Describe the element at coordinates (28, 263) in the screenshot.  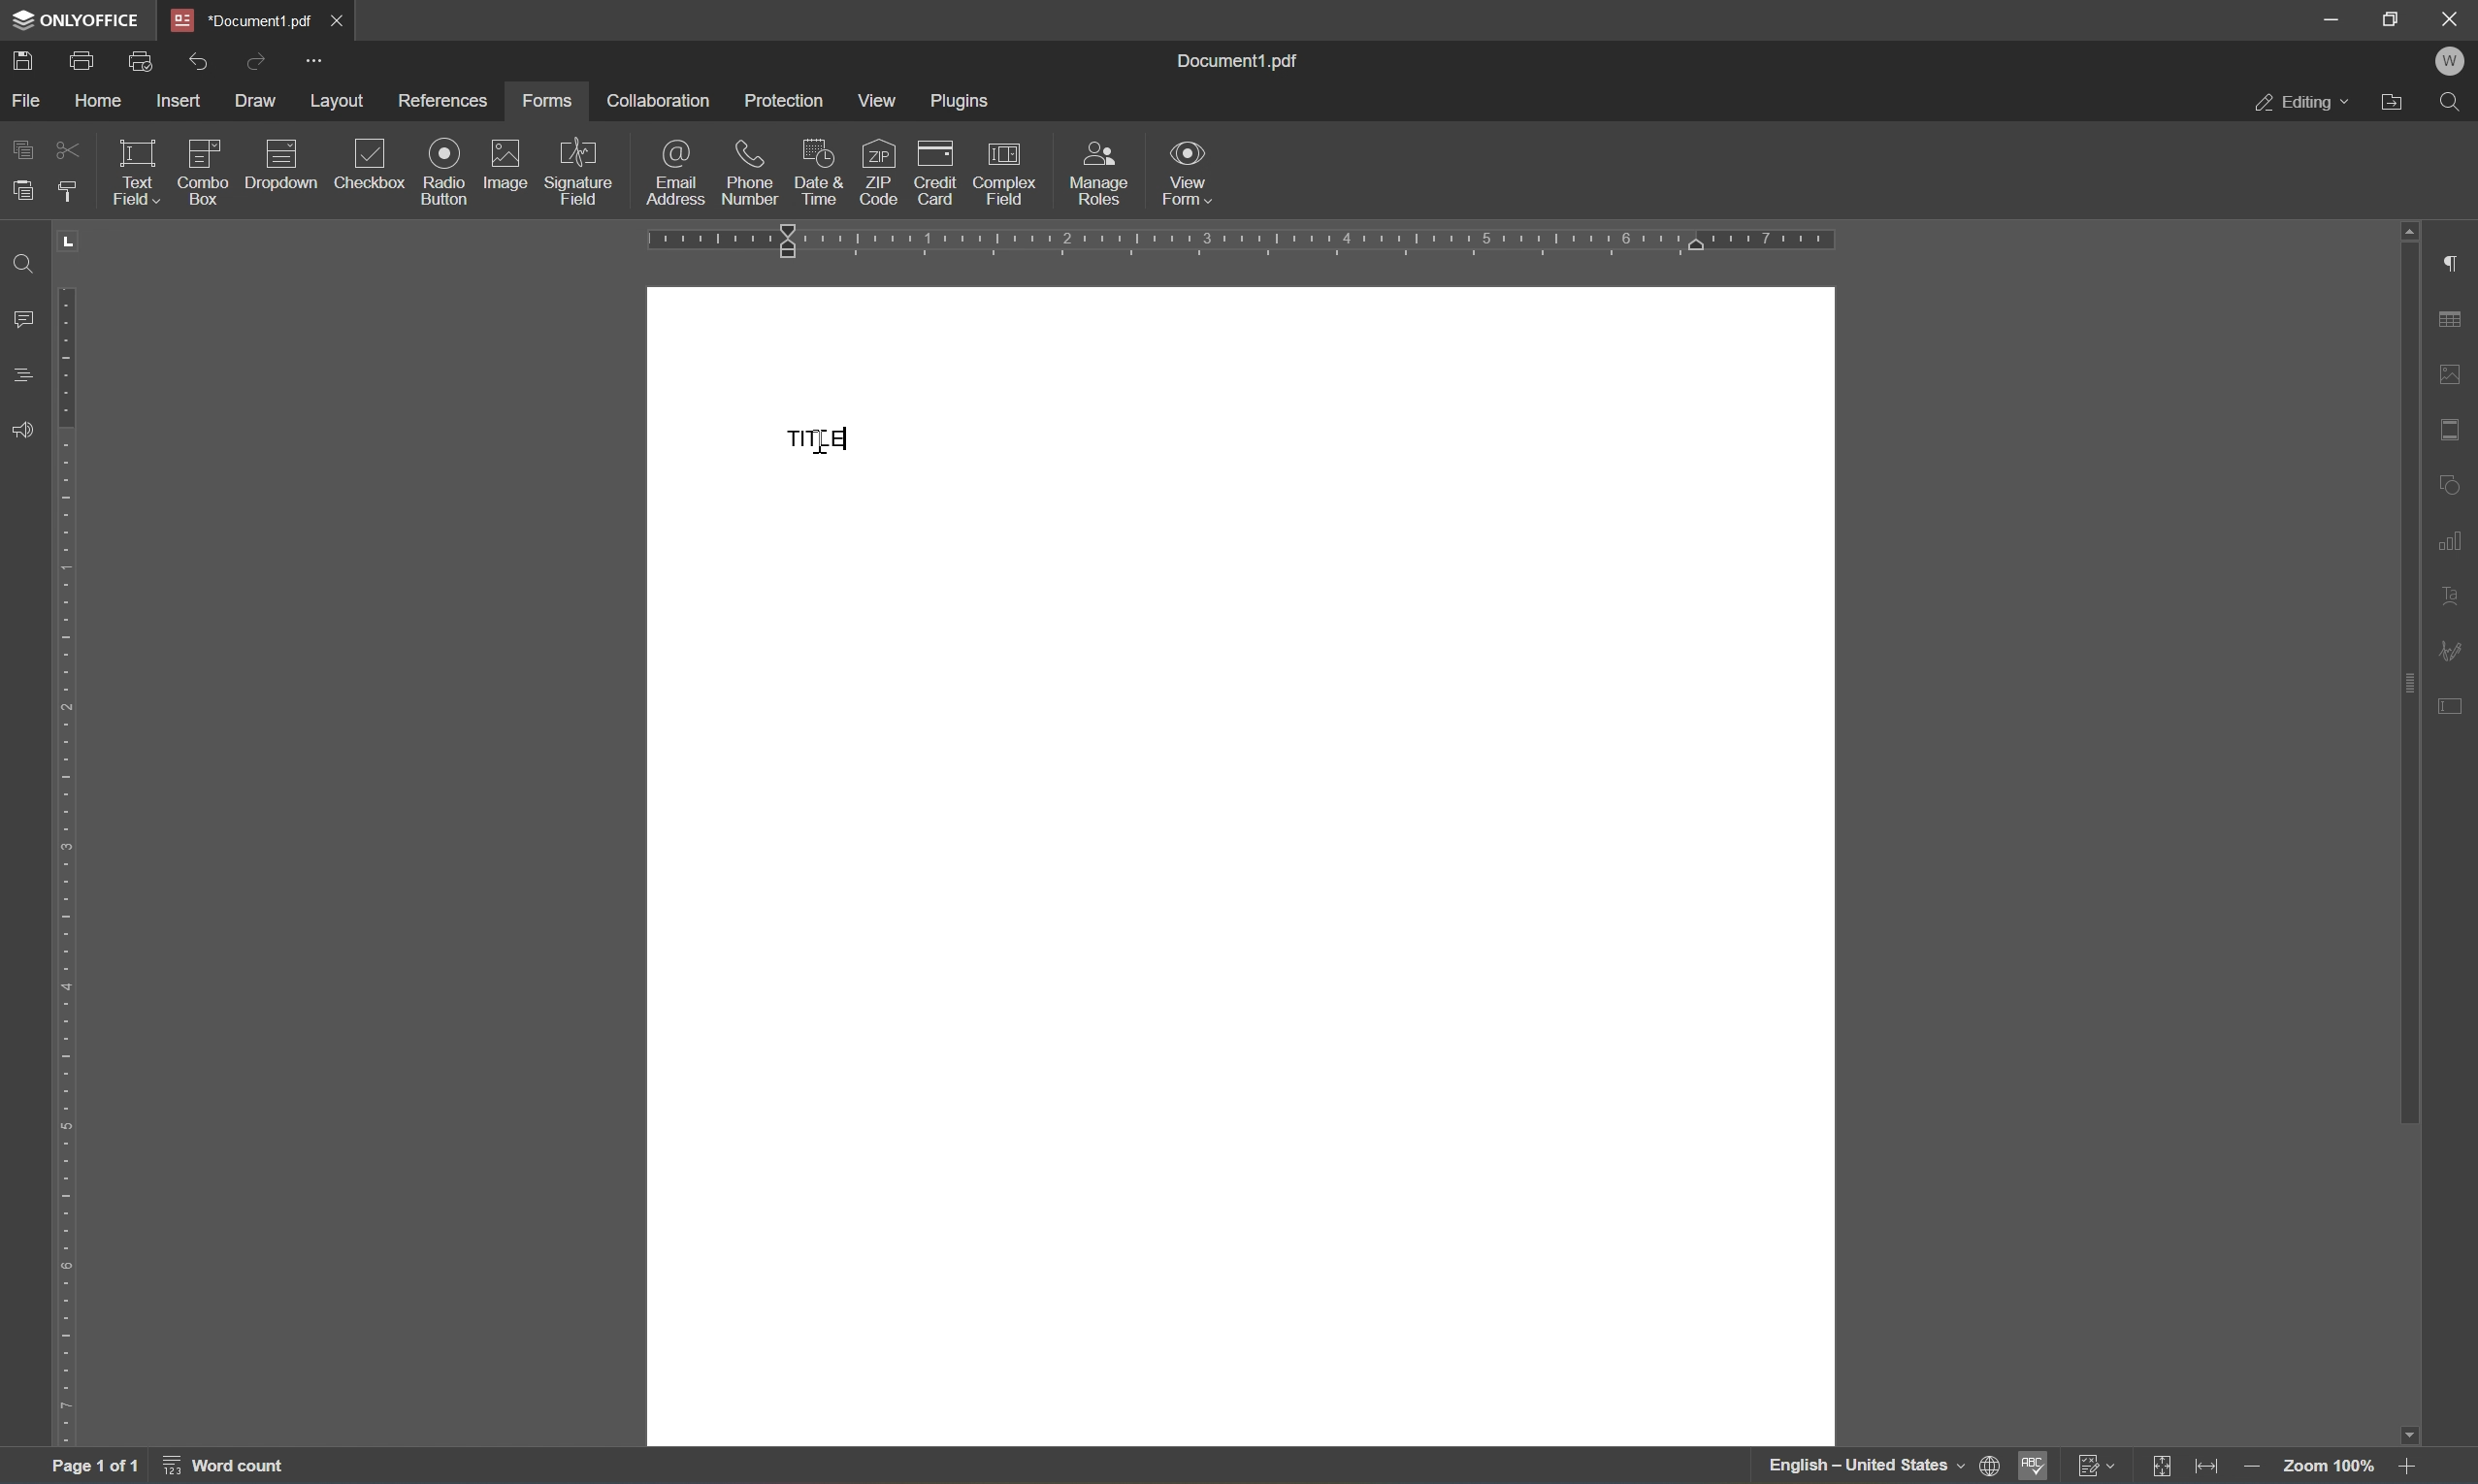
I see `find` at that location.